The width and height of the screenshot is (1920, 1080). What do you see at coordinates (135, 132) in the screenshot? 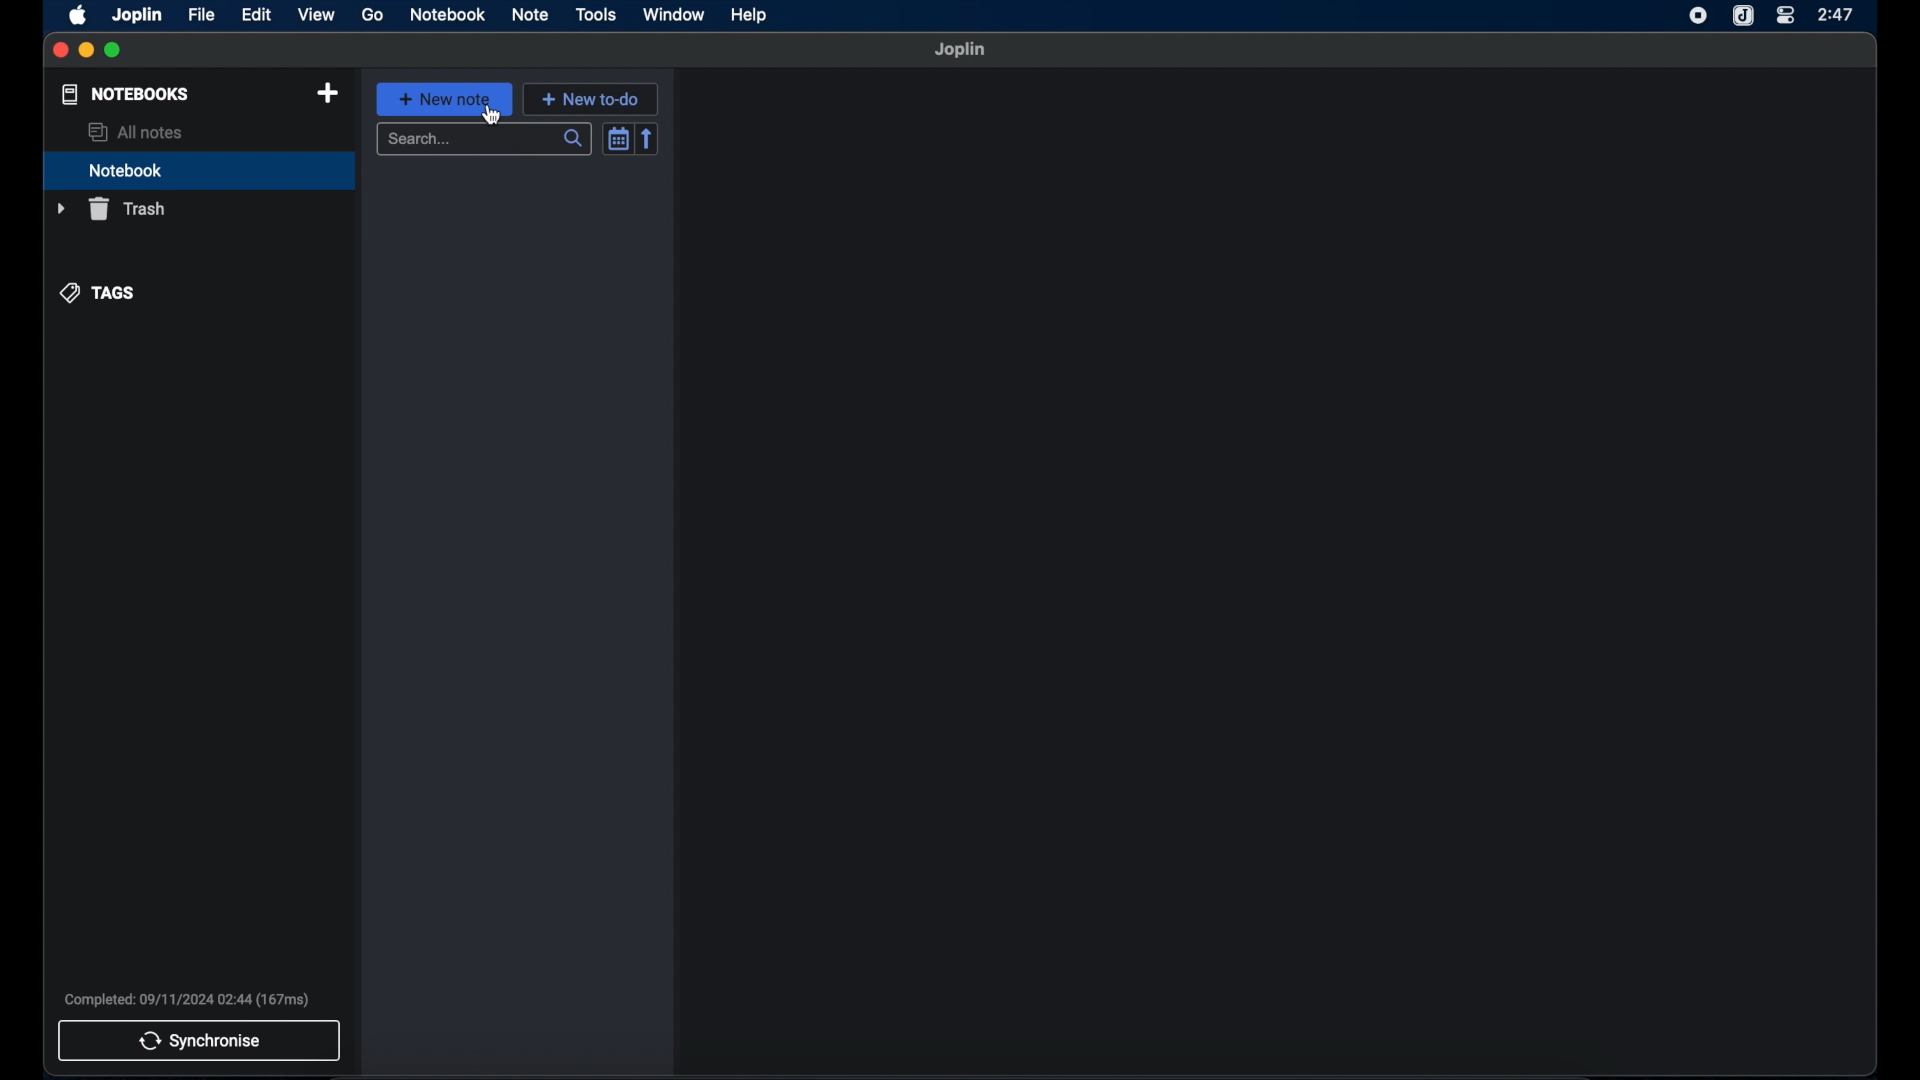
I see `all notes` at bounding box center [135, 132].